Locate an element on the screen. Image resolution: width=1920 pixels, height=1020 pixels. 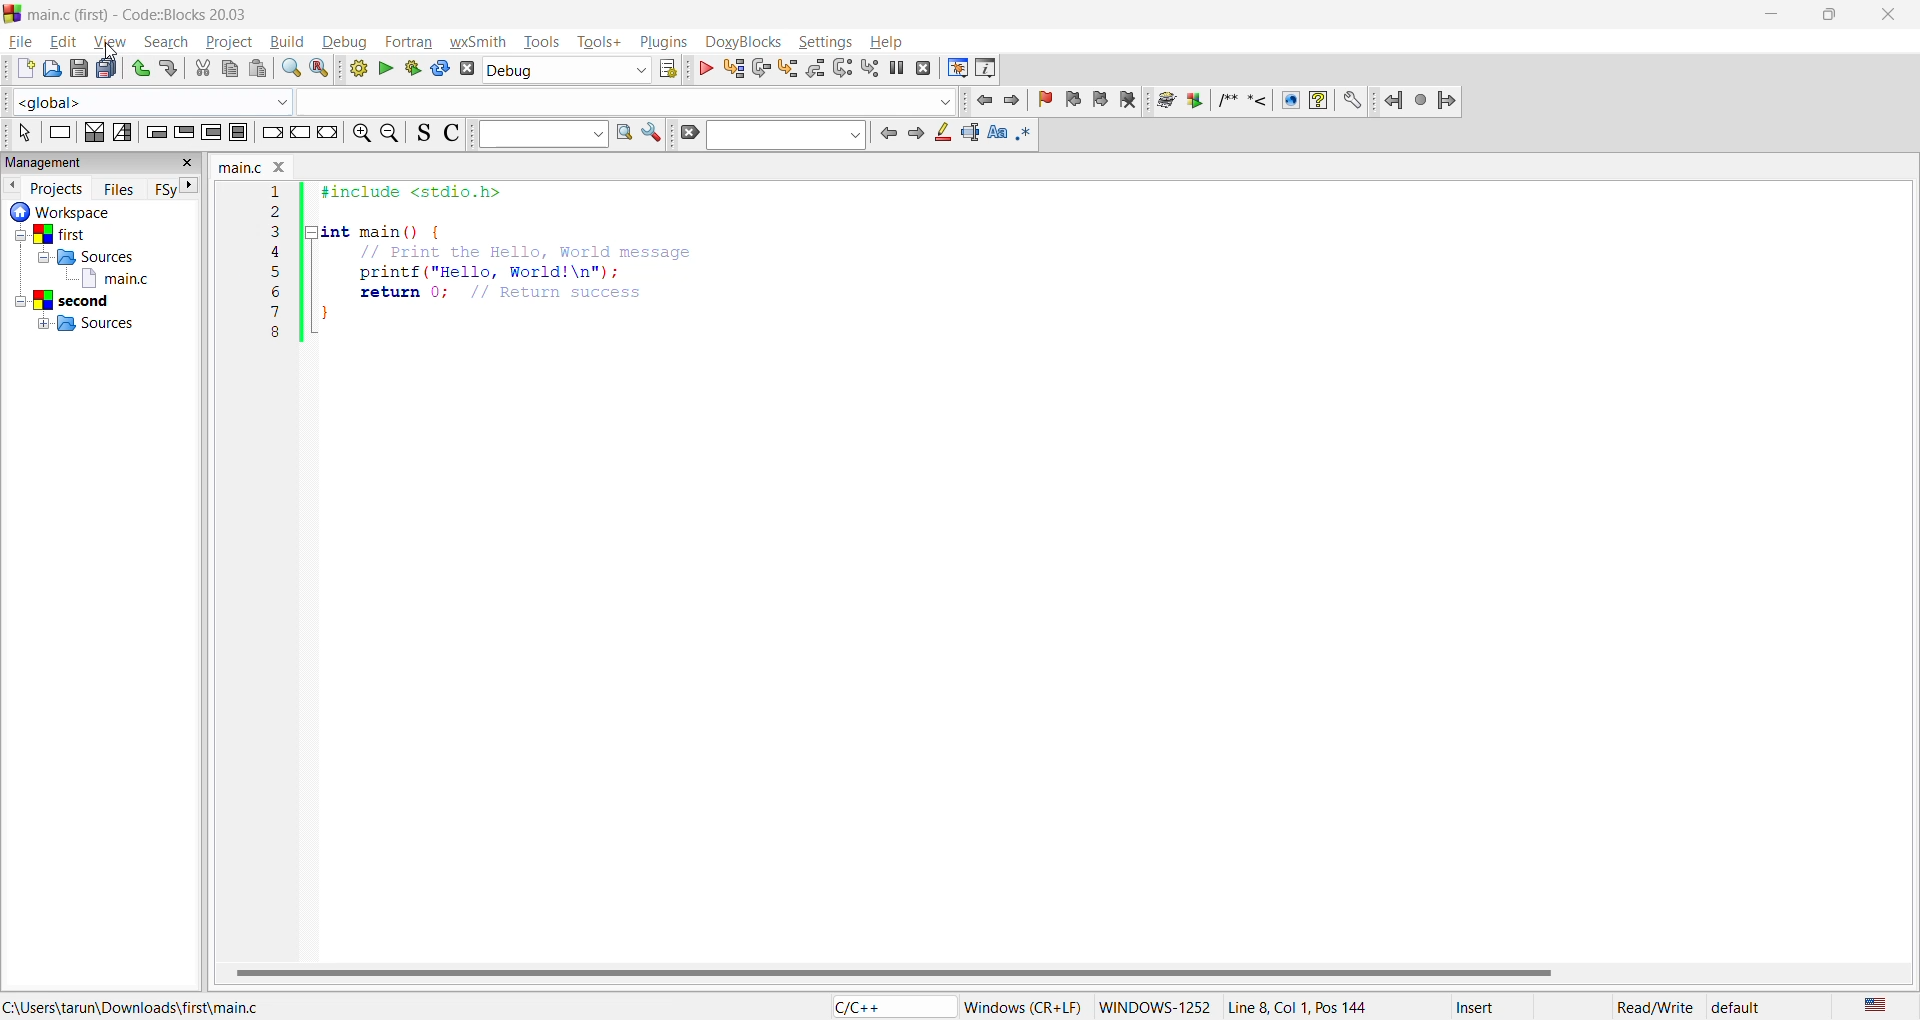
main.c is located at coordinates (119, 279).